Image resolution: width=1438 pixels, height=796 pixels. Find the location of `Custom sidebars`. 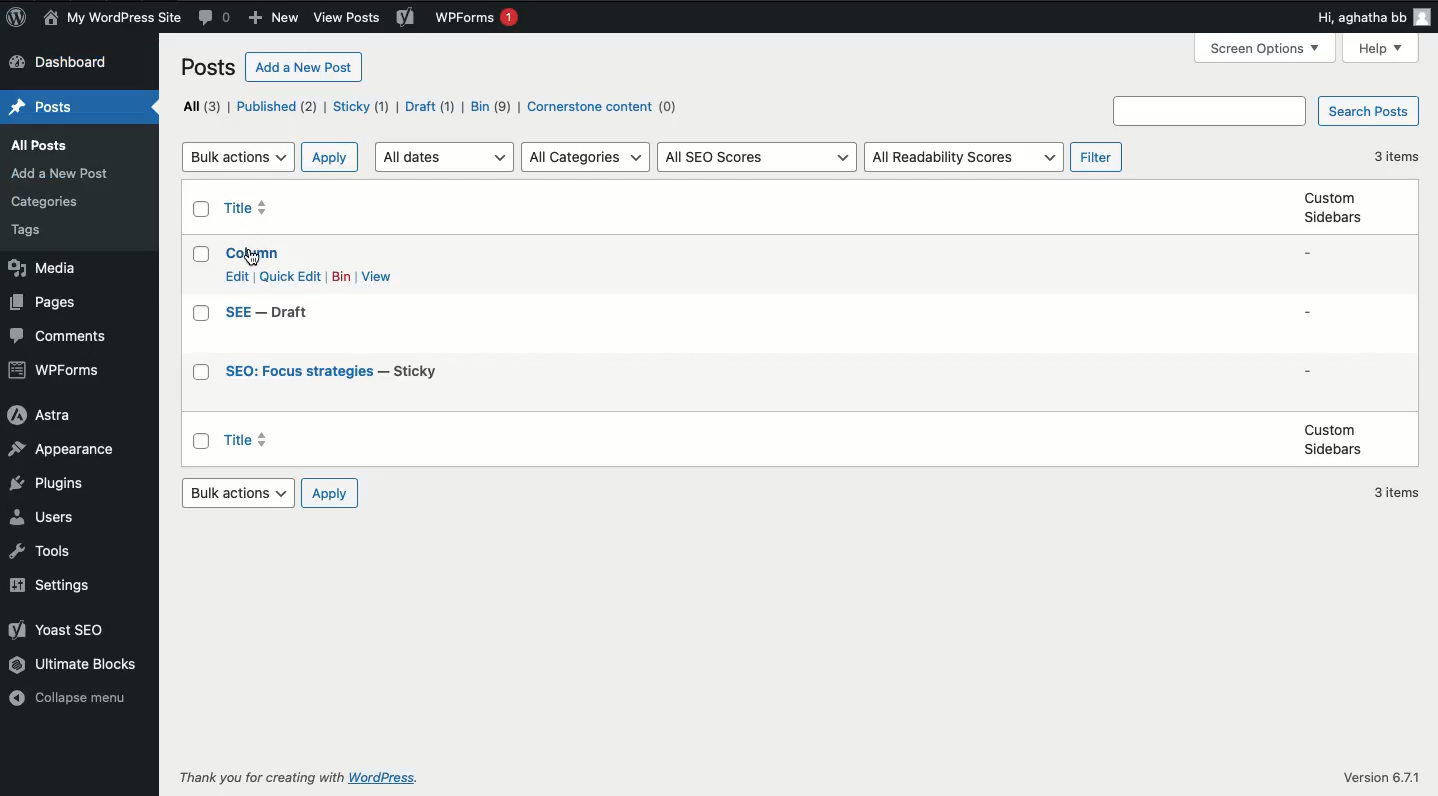

Custom sidebars is located at coordinates (1335, 207).